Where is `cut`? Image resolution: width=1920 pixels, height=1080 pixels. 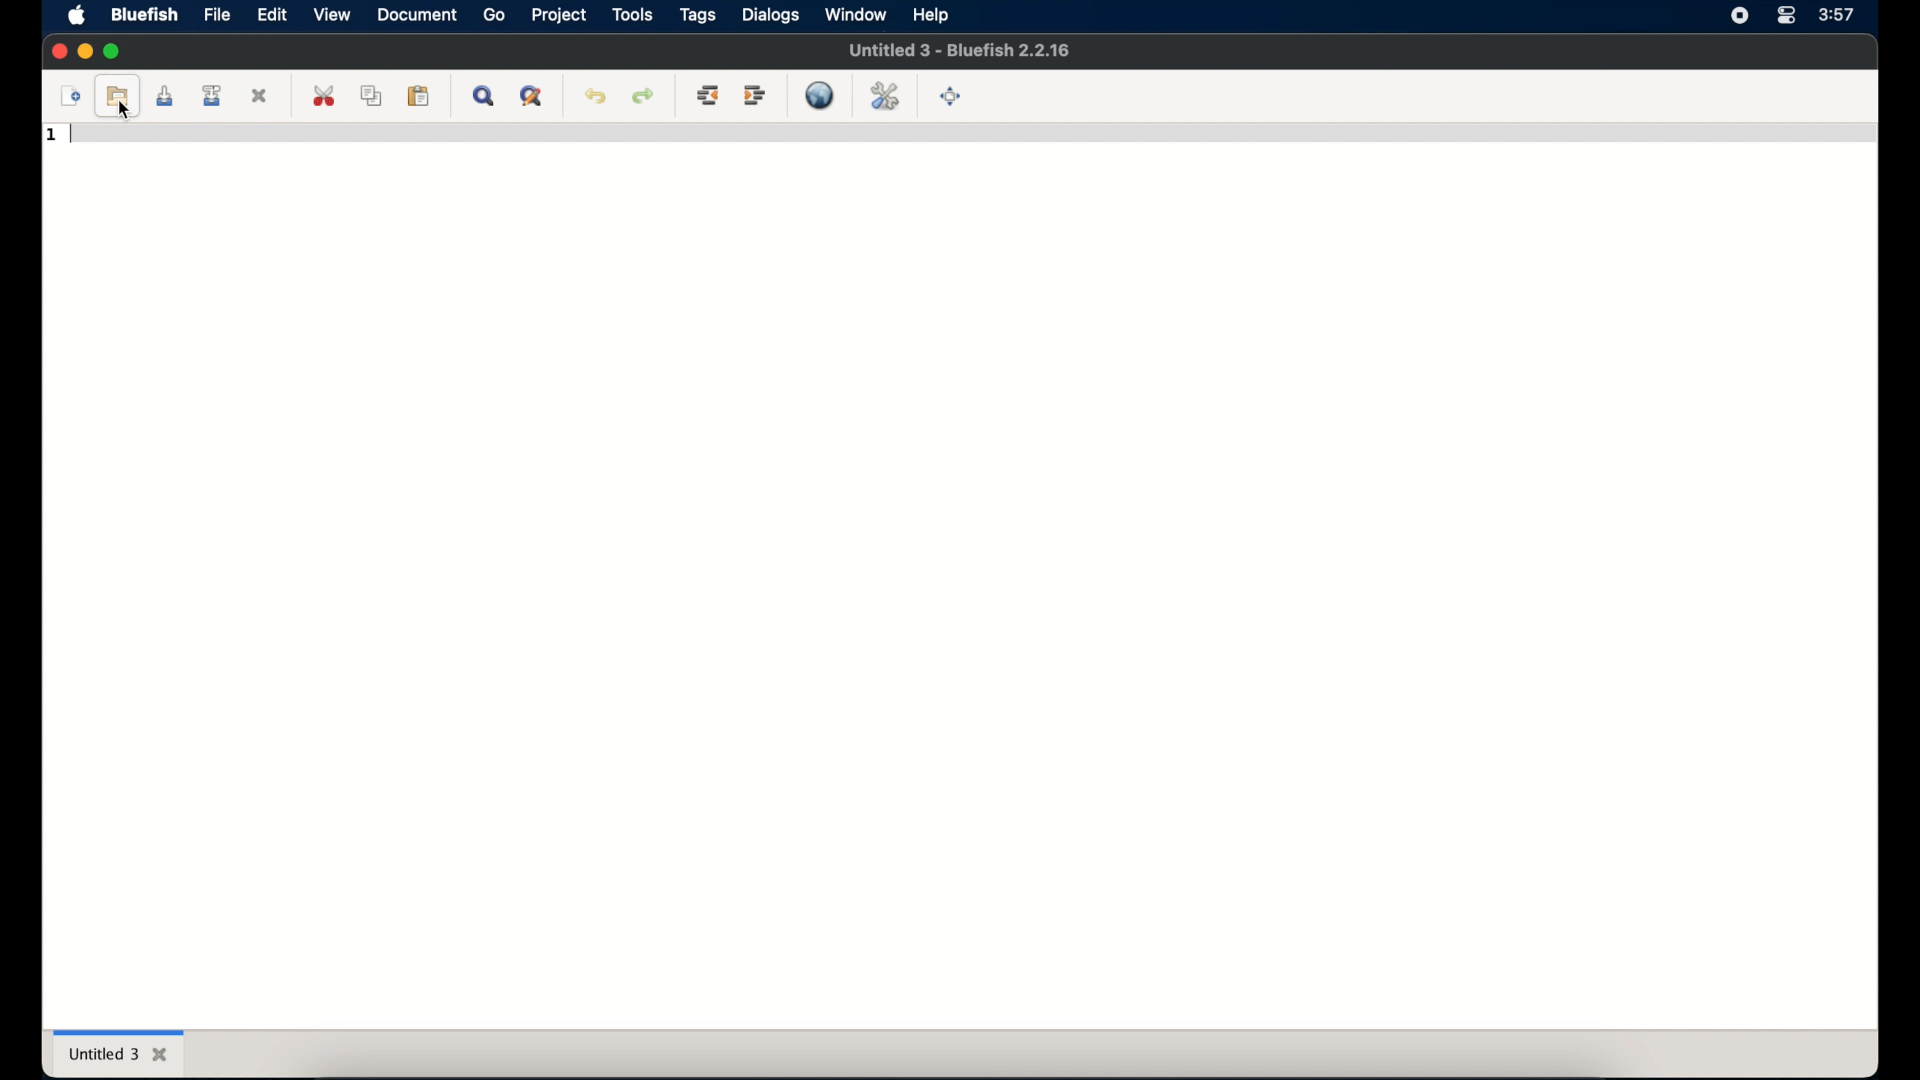
cut is located at coordinates (324, 96).